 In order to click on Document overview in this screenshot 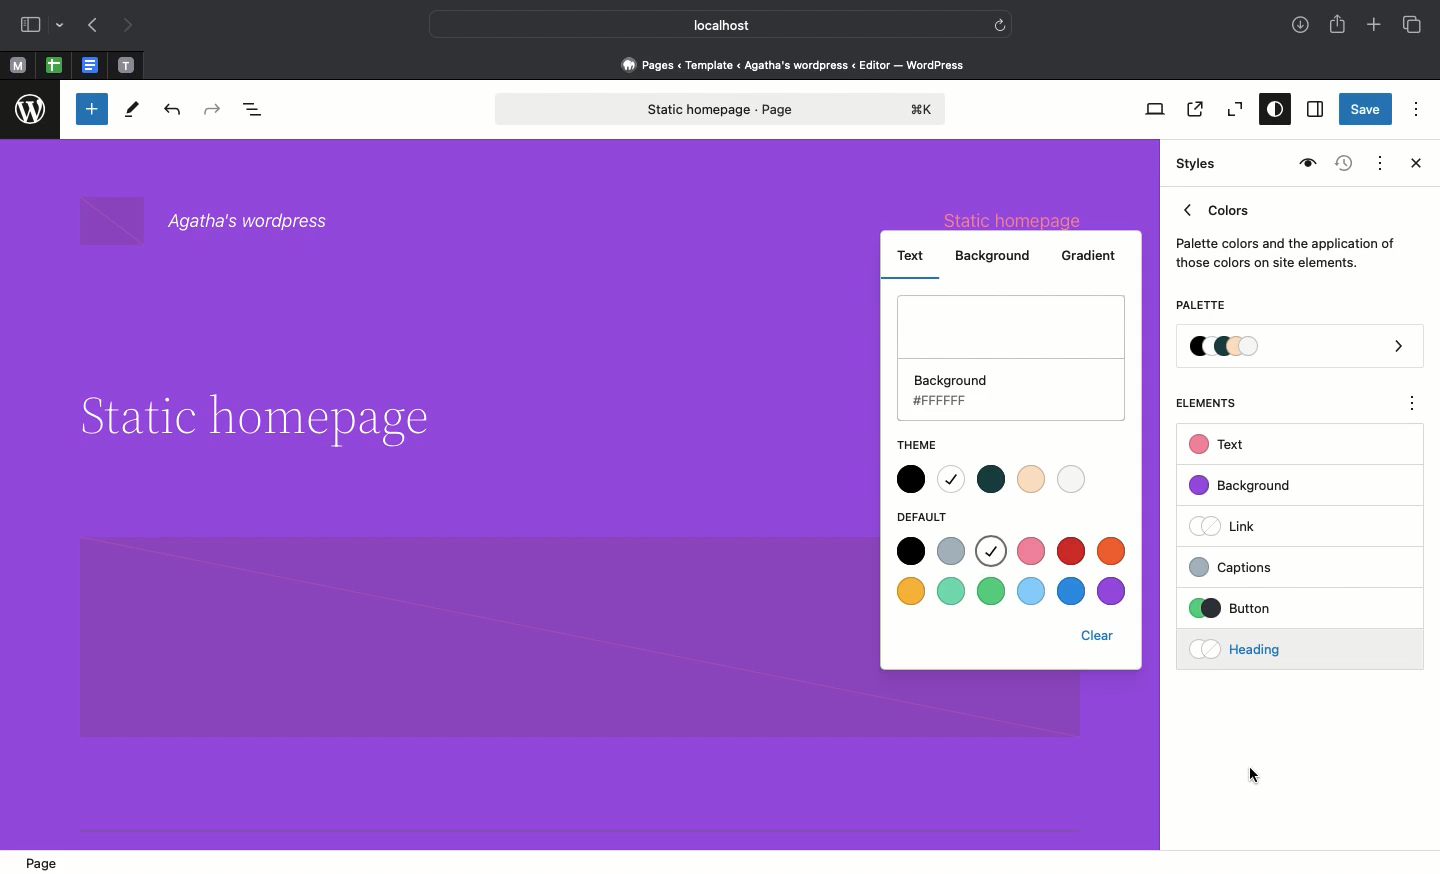, I will do `click(257, 111)`.